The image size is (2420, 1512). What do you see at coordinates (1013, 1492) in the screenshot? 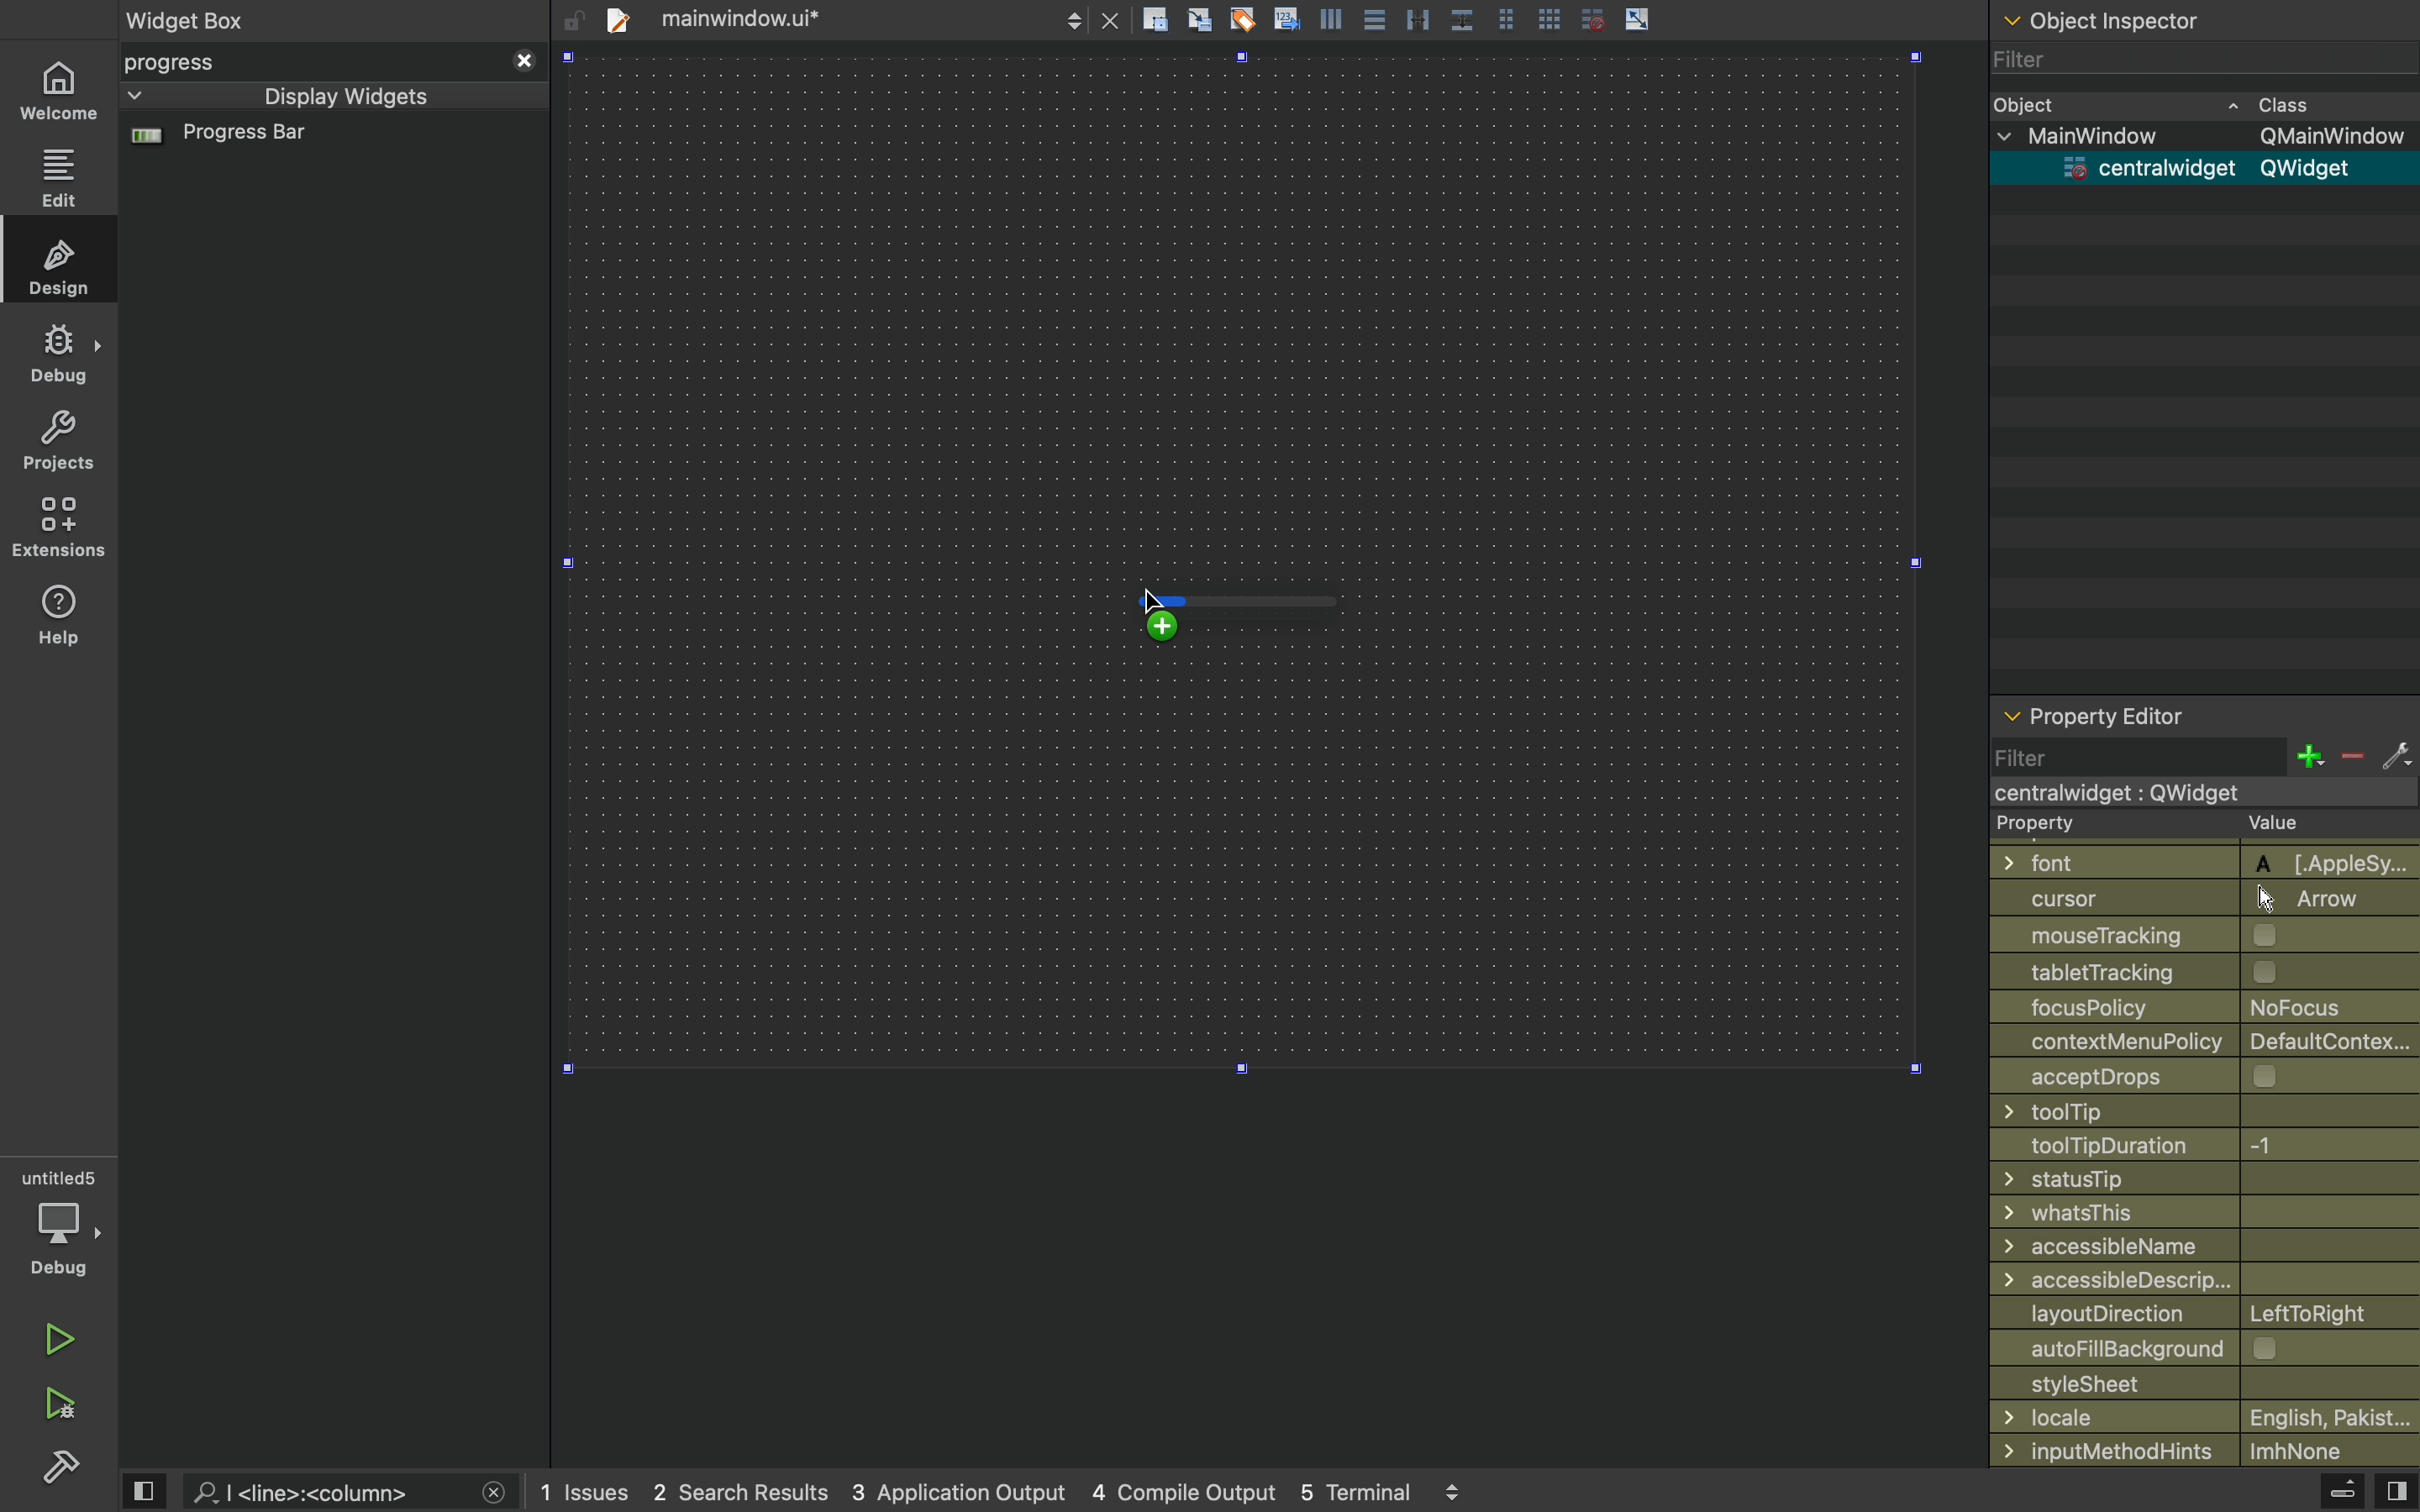
I see `logs` at bounding box center [1013, 1492].